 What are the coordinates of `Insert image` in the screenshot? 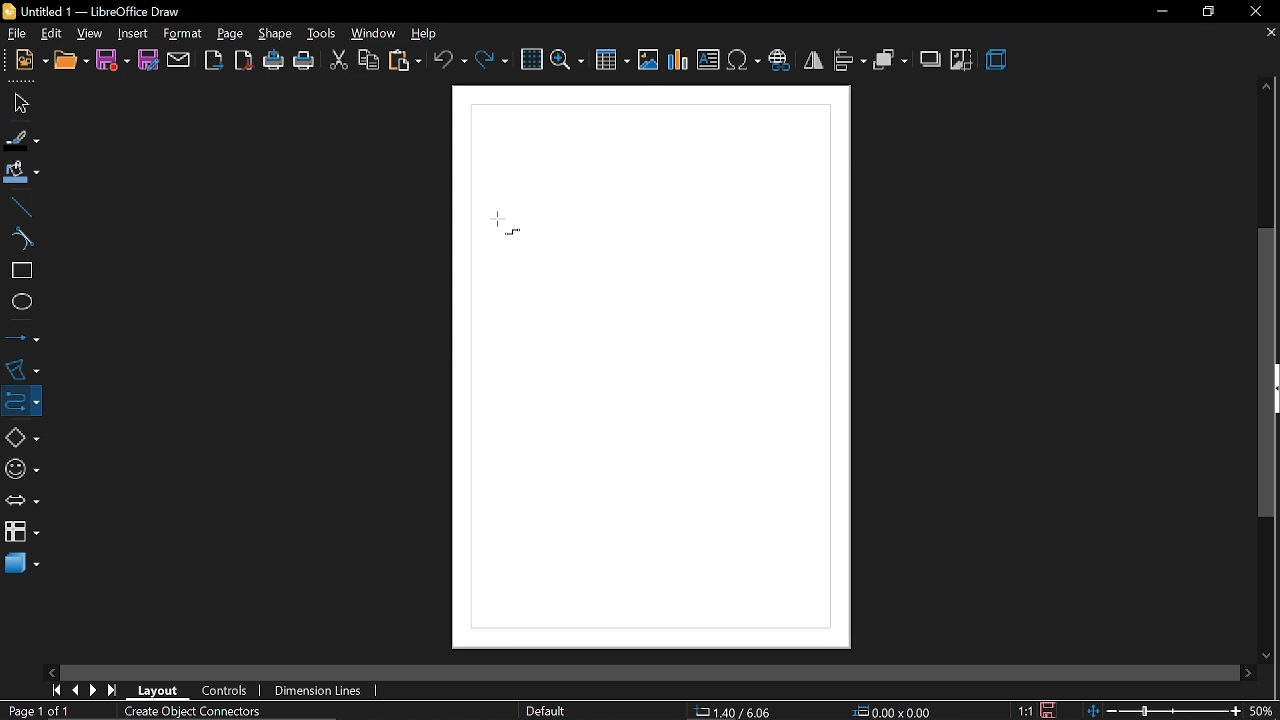 It's located at (649, 61).